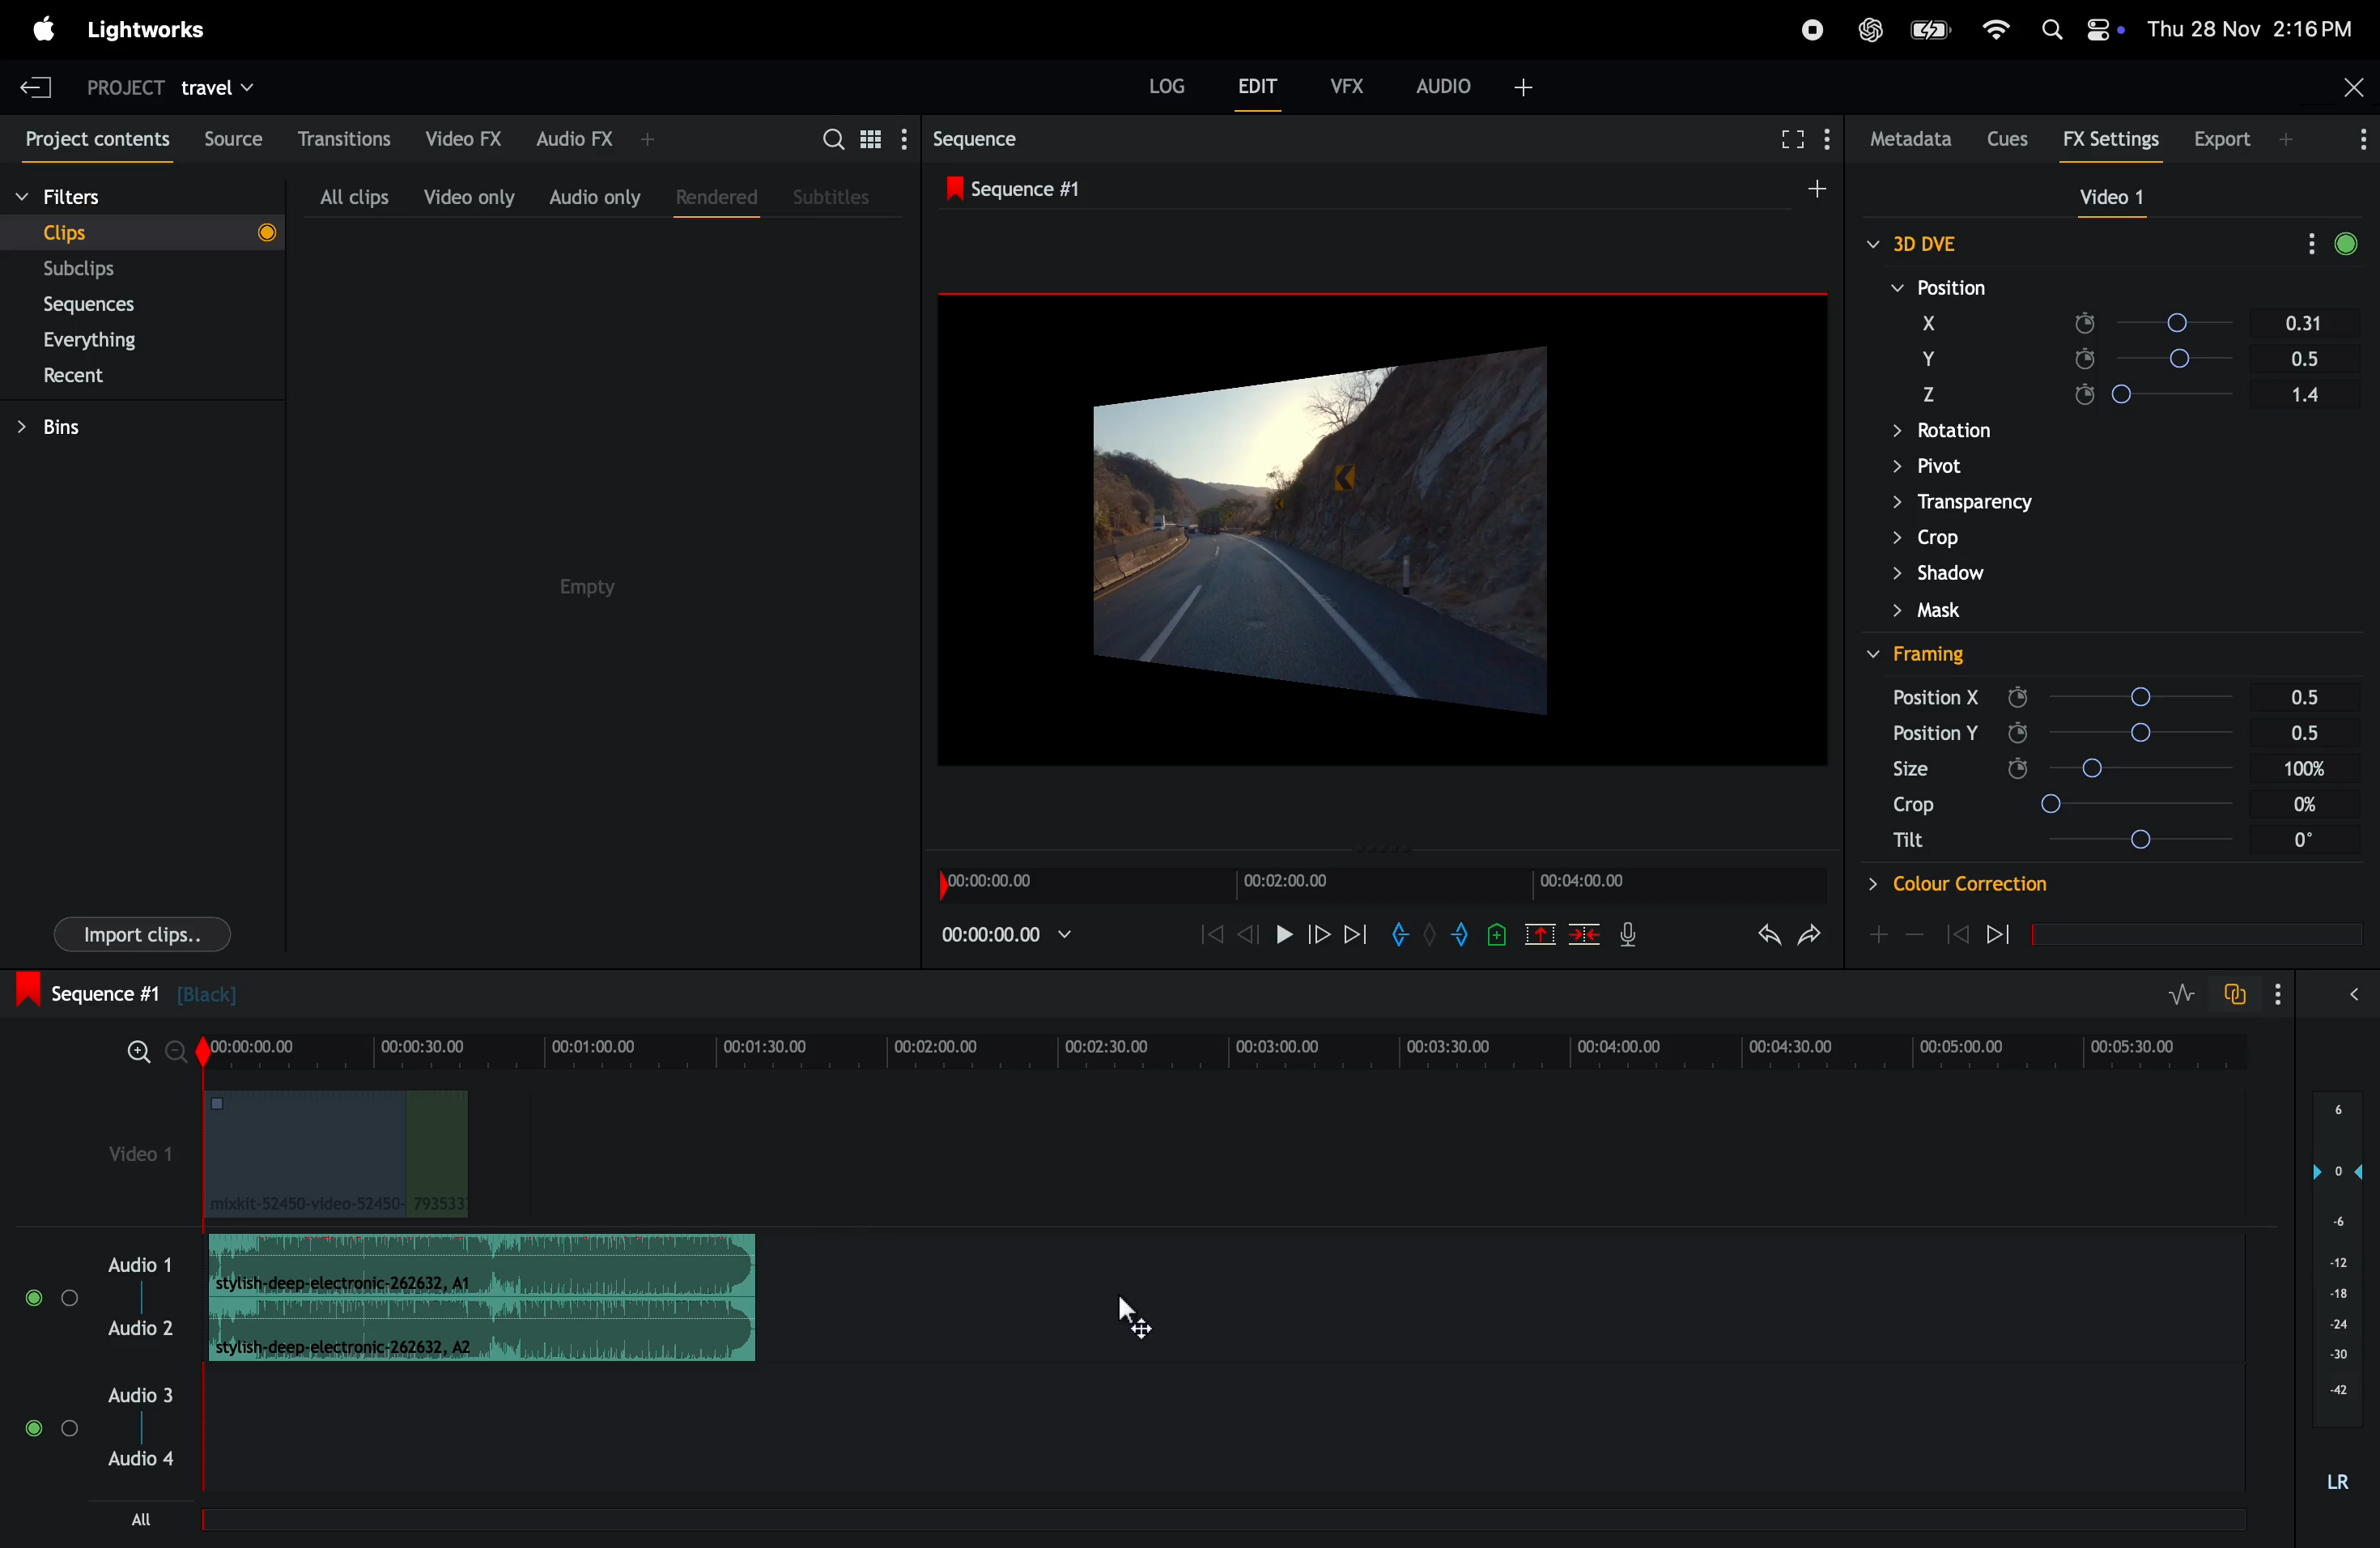 The image size is (2380, 1548). I want to click on , so click(1908, 839).